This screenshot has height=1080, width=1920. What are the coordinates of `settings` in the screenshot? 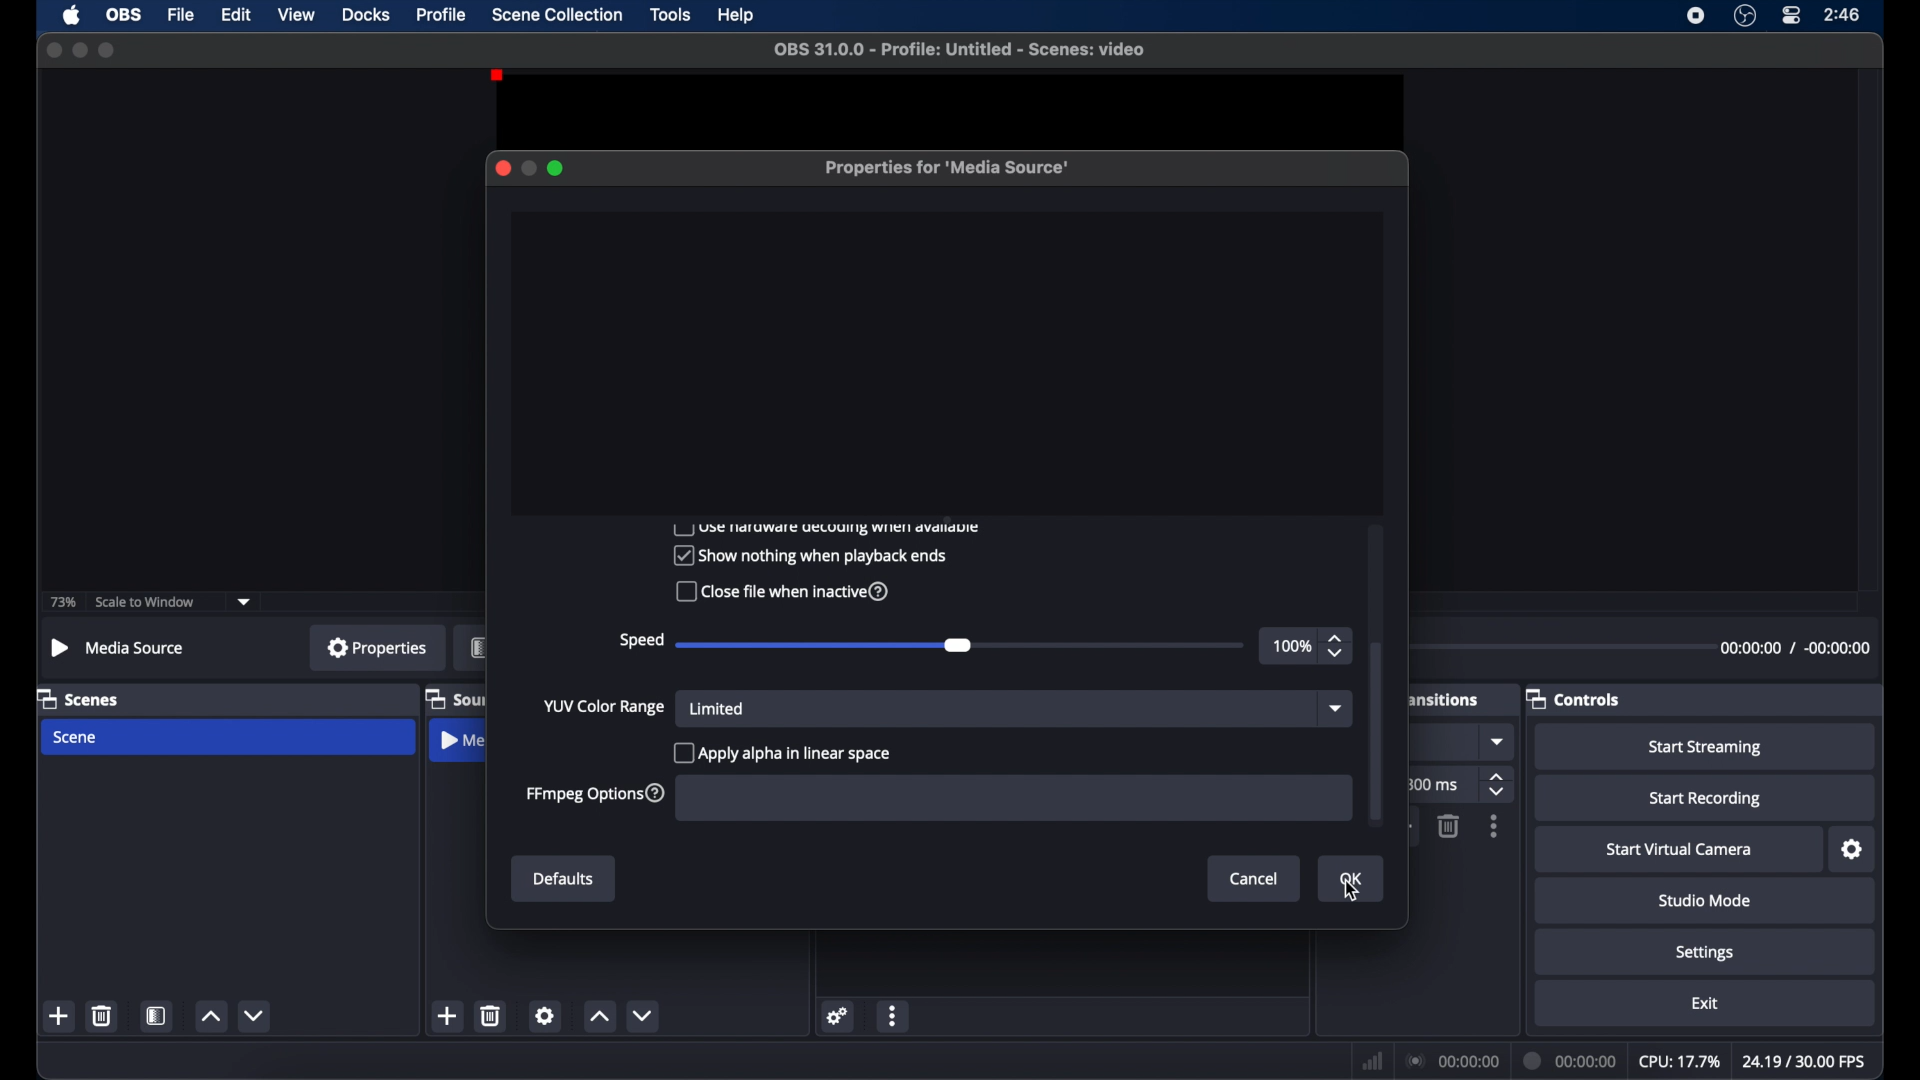 It's located at (838, 1015).